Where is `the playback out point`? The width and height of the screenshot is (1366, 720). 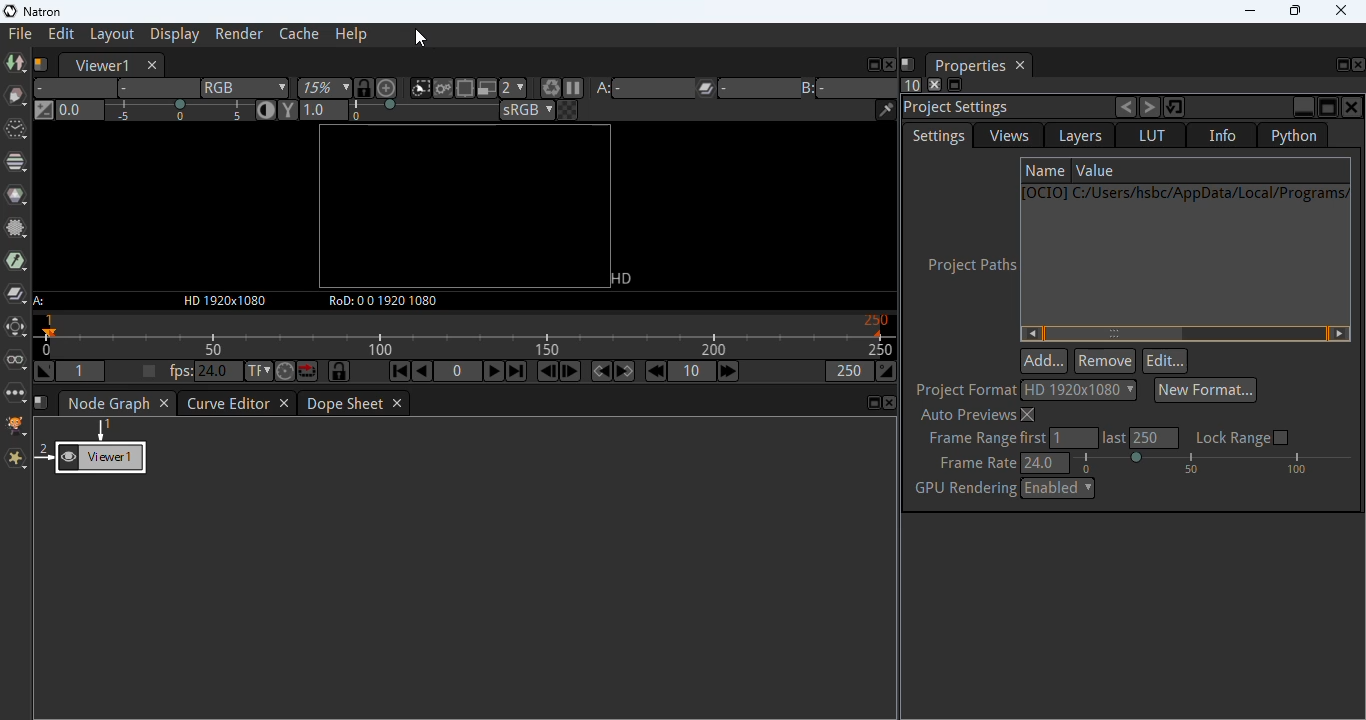 the playback out point is located at coordinates (850, 371).